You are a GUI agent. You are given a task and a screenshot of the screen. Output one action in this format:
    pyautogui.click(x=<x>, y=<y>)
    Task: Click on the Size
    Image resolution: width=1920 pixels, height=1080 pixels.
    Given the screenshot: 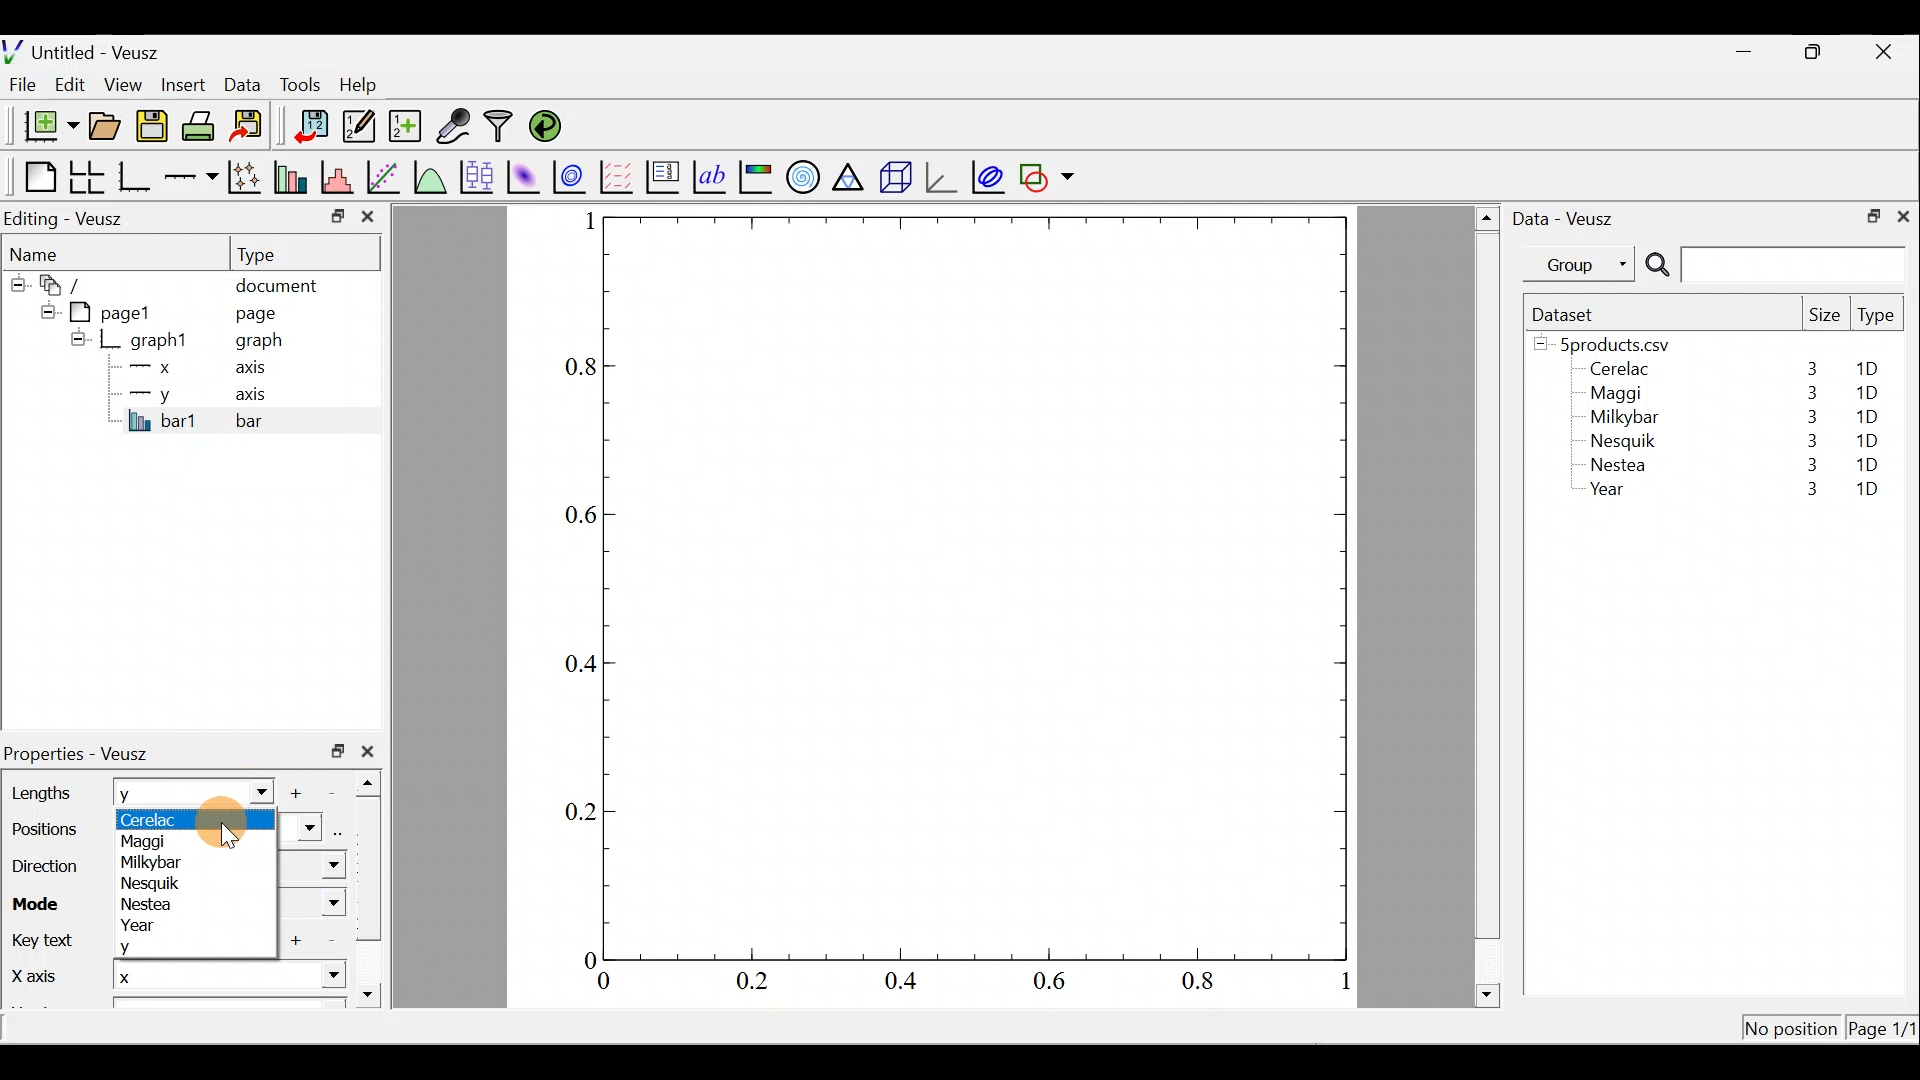 What is the action you would take?
    pyautogui.click(x=1824, y=316)
    